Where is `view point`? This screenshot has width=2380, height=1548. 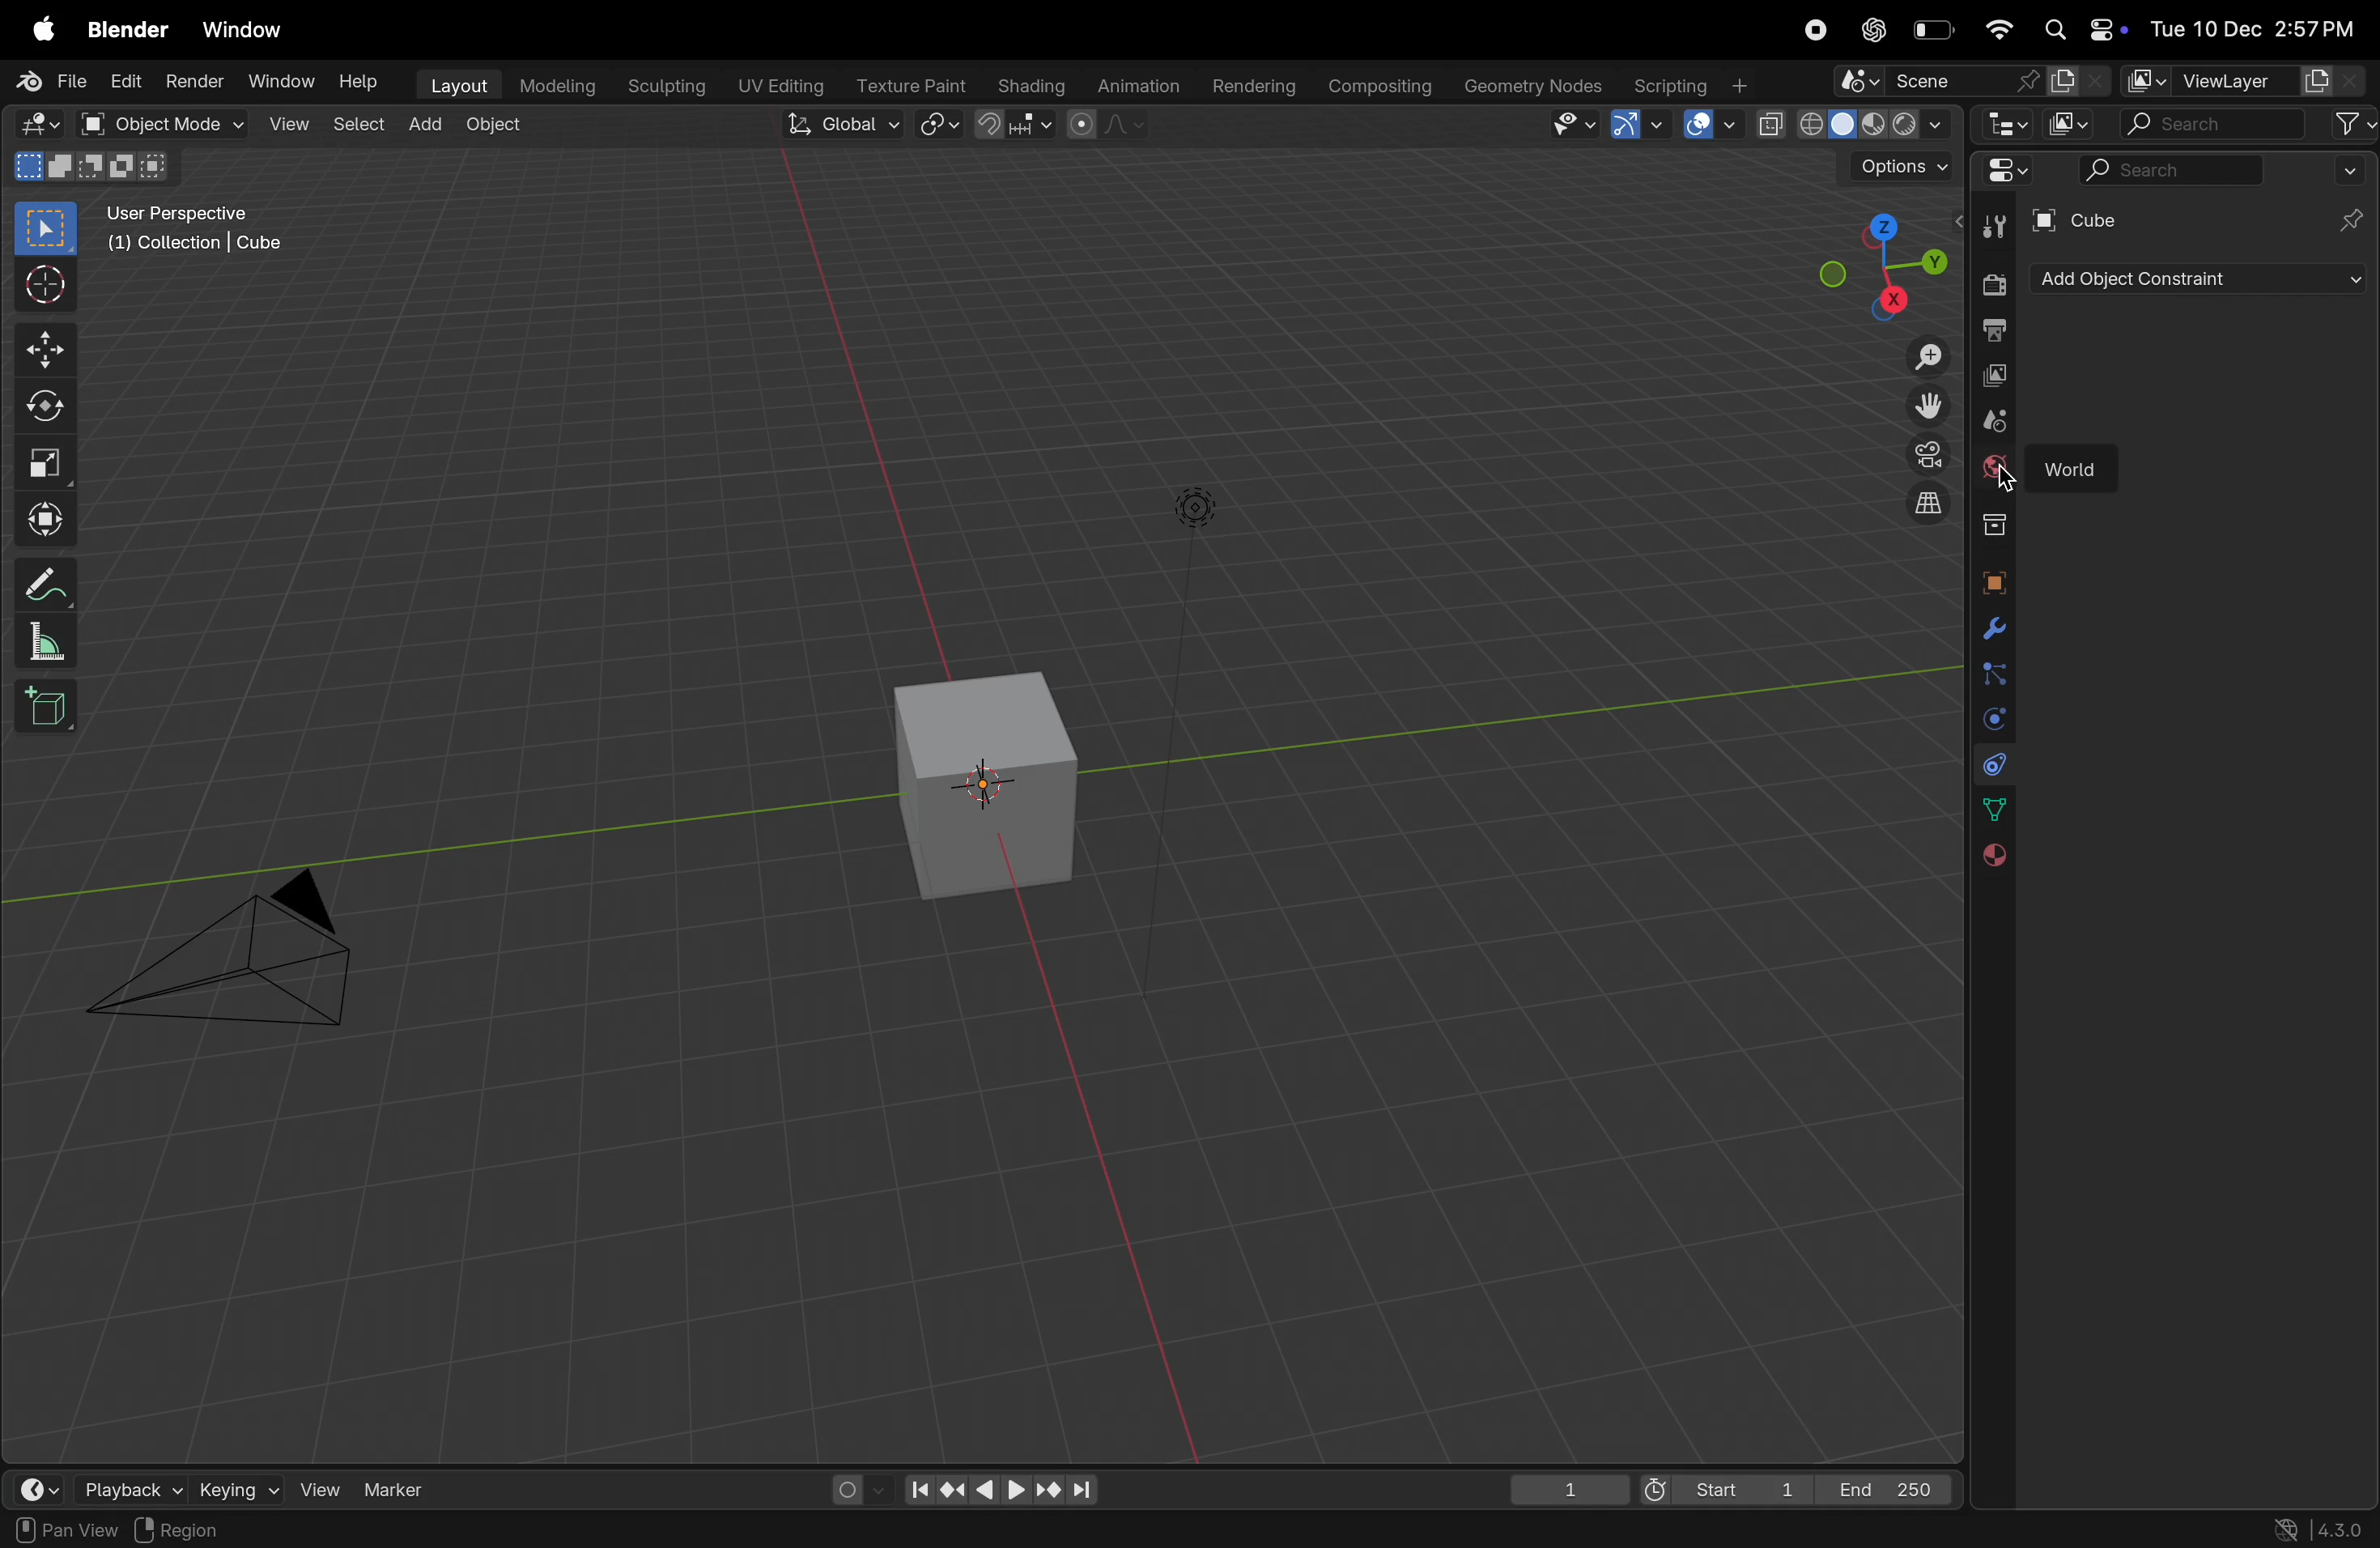 view point is located at coordinates (1869, 270).